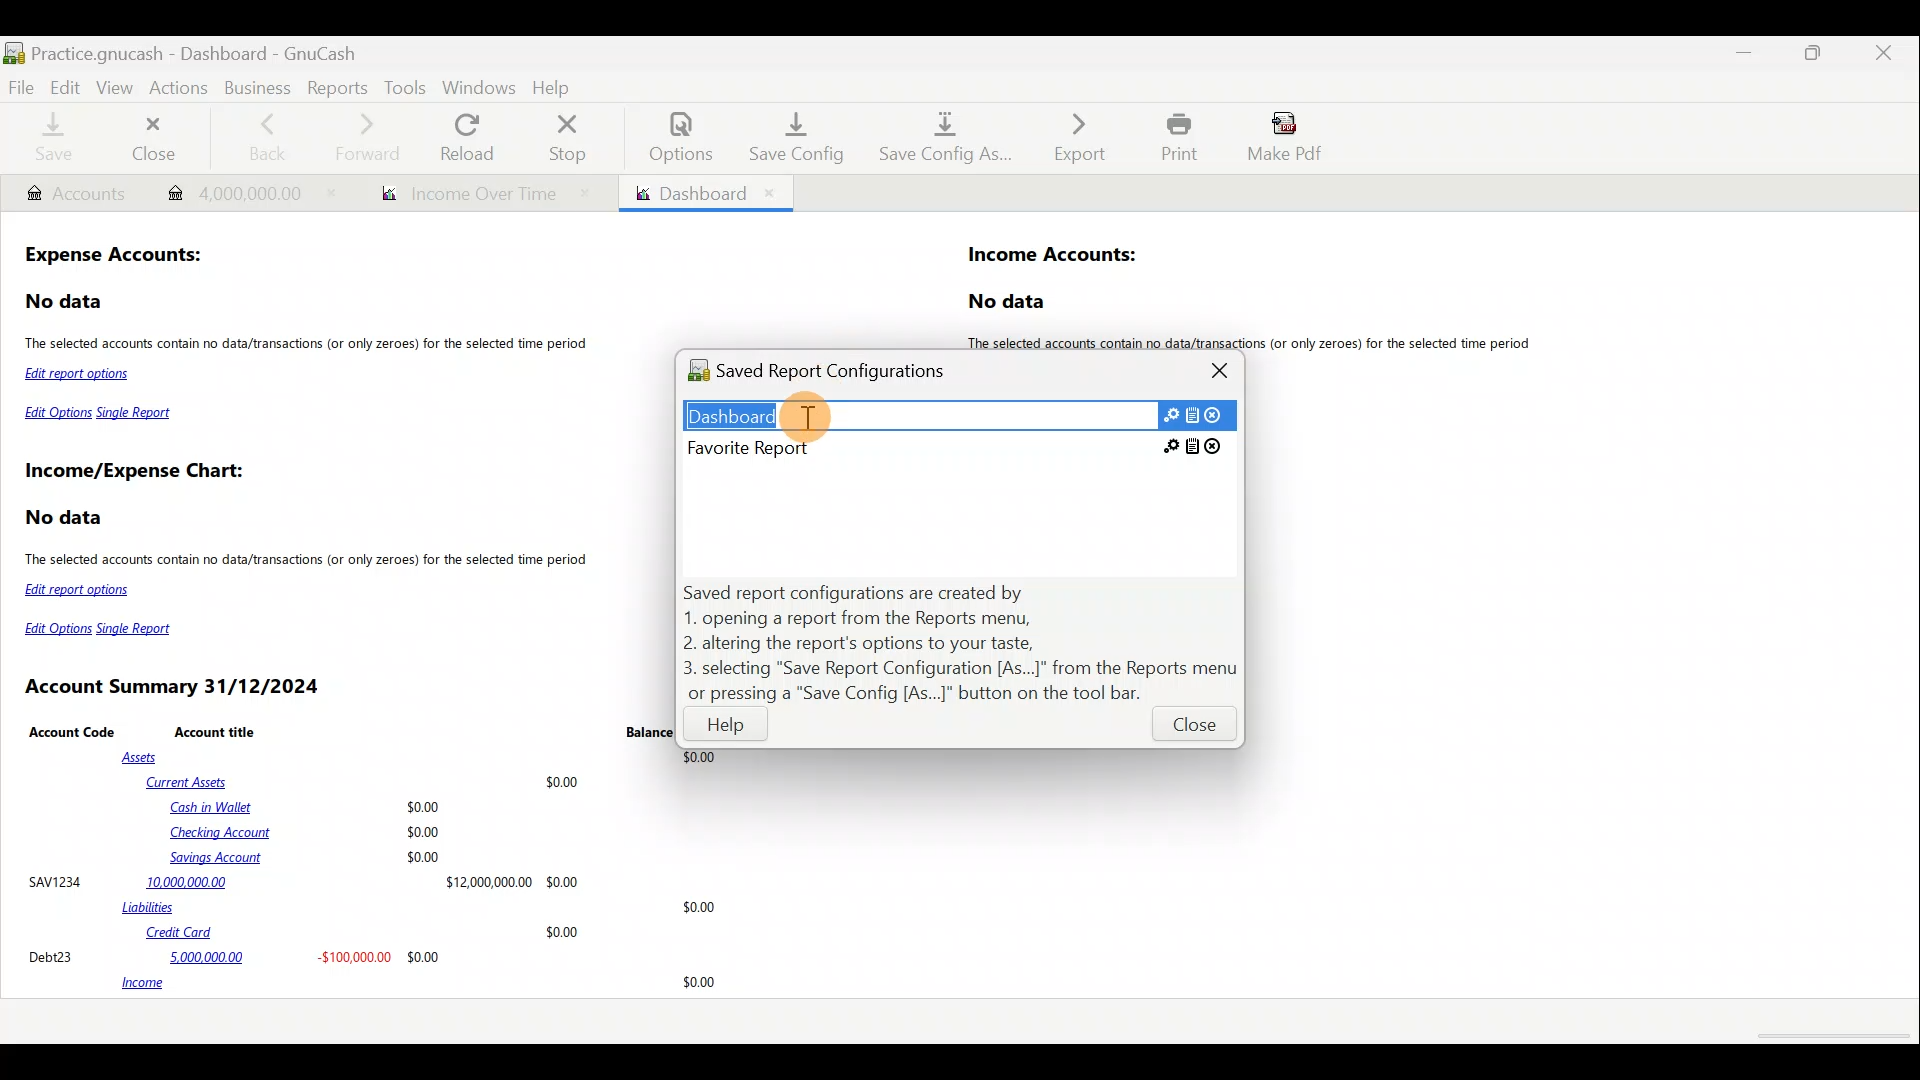  Describe the element at coordinates (704, 193) in the screenshot. I see `Dashboard` at that location.